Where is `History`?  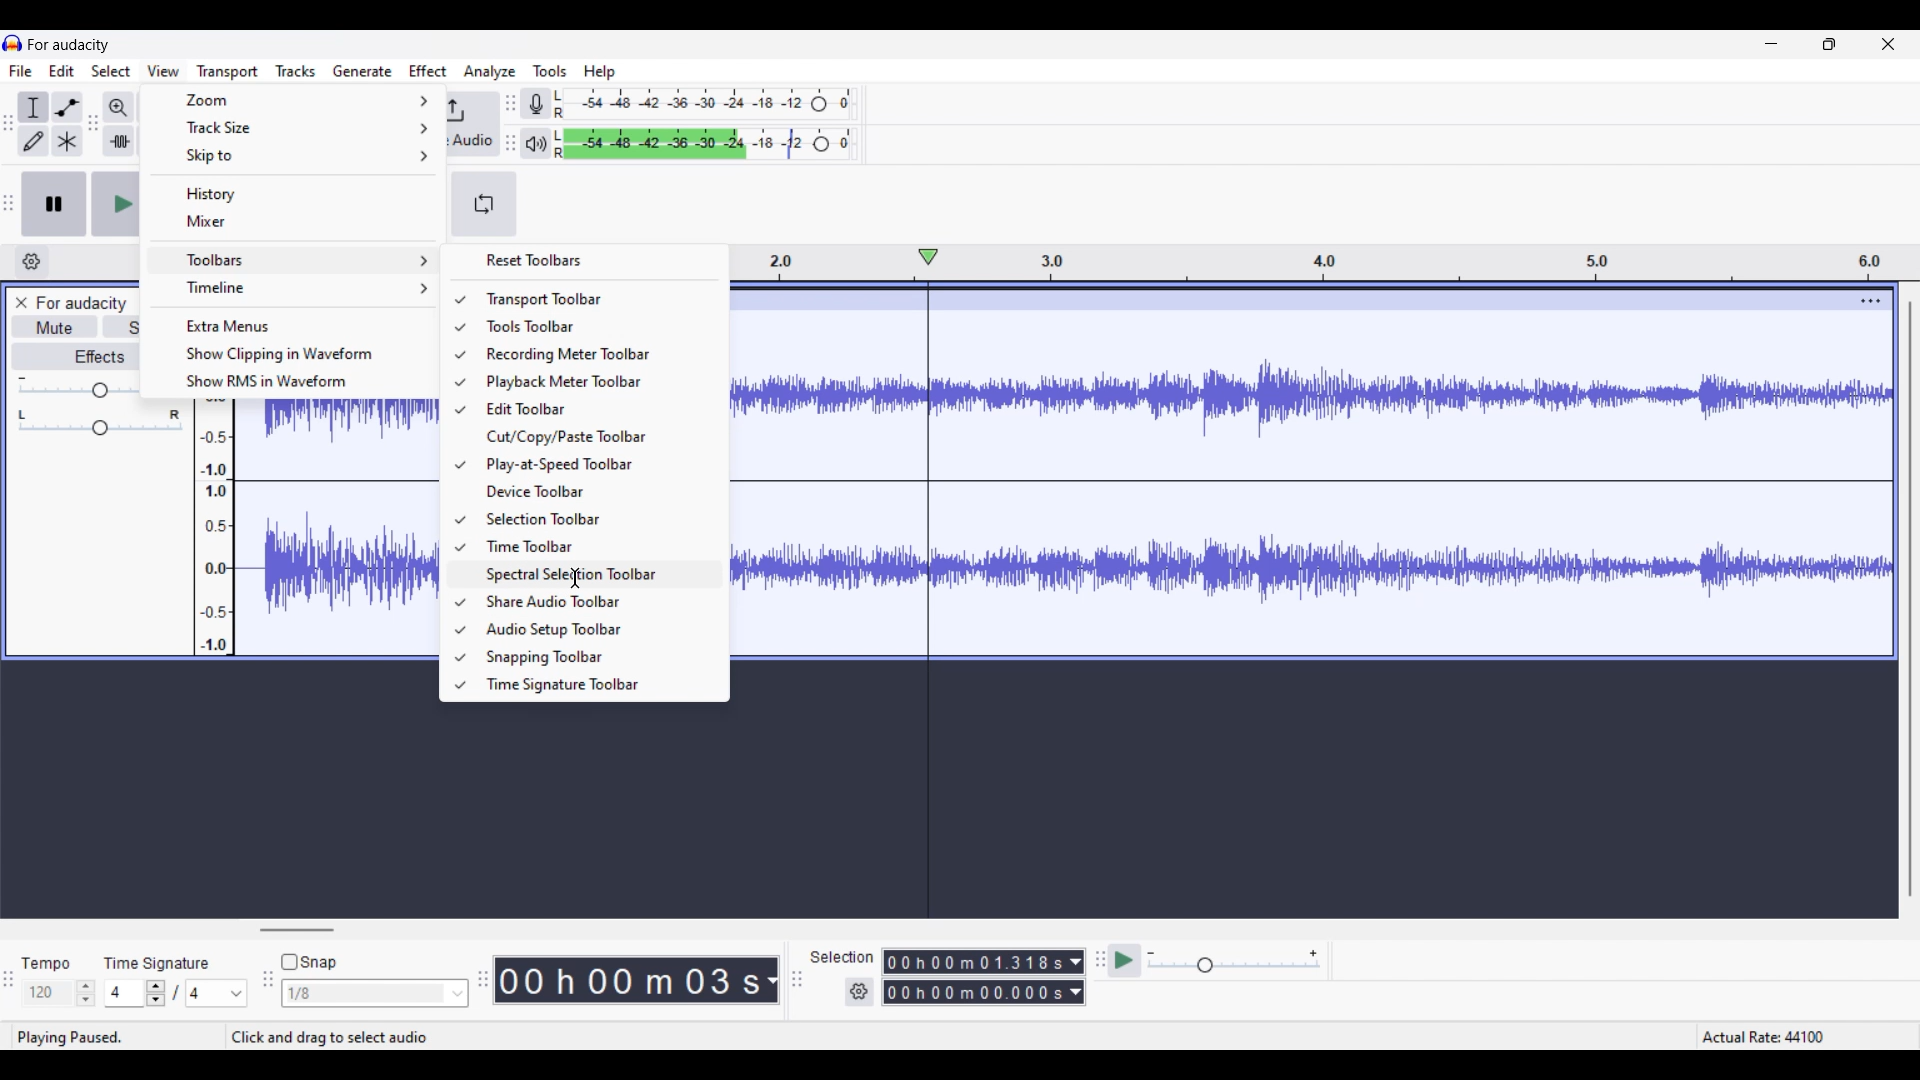
History is located at coordinates (294, 193).